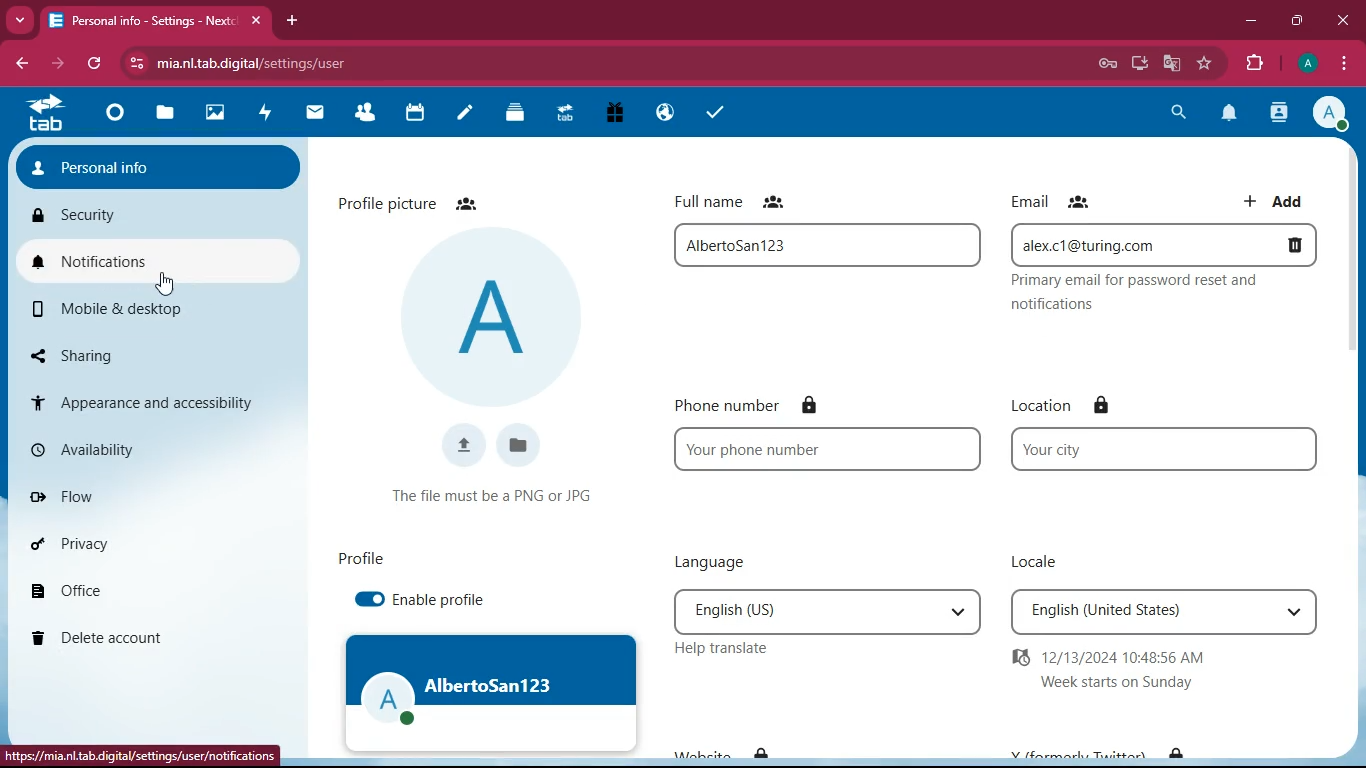 The width and height of the screenshot is (1366, 768). What do you see at coordinates (50, 114) in the screenshot?
I see `tab` at bounding box center [50, 114].